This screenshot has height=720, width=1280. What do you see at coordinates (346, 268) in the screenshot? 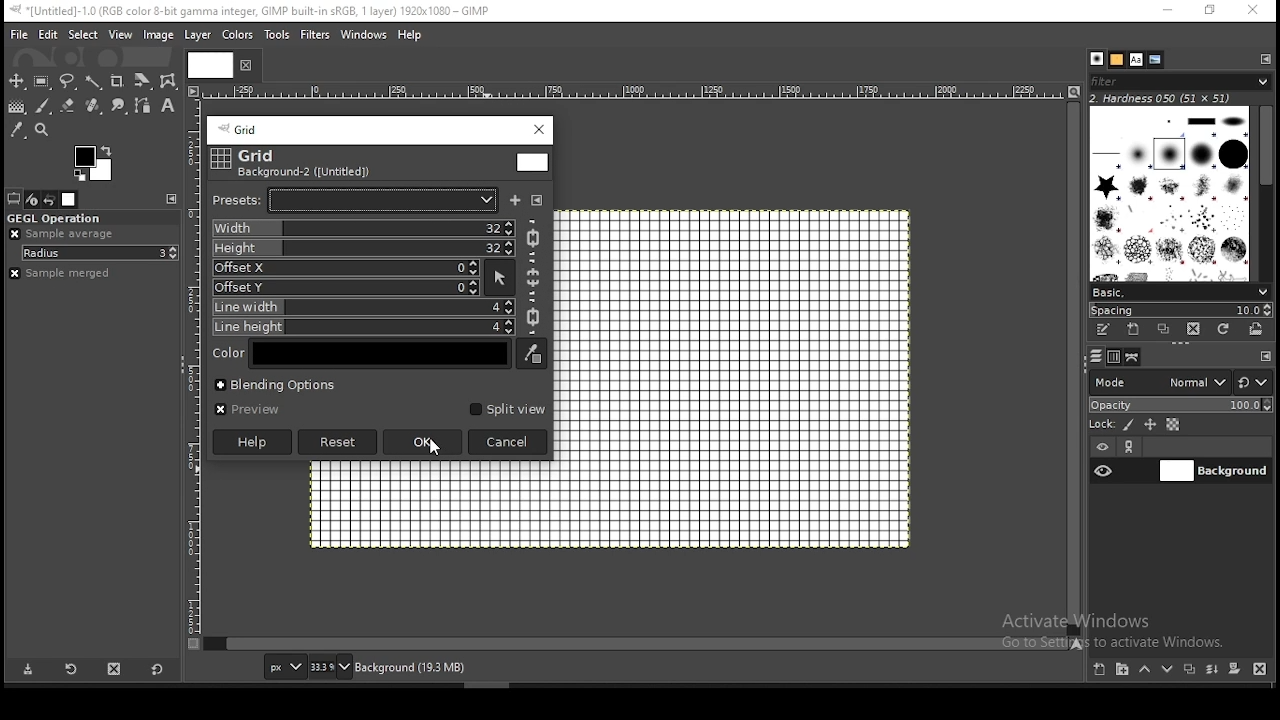
I see `offset x:0` at bounding box center [346, 268].